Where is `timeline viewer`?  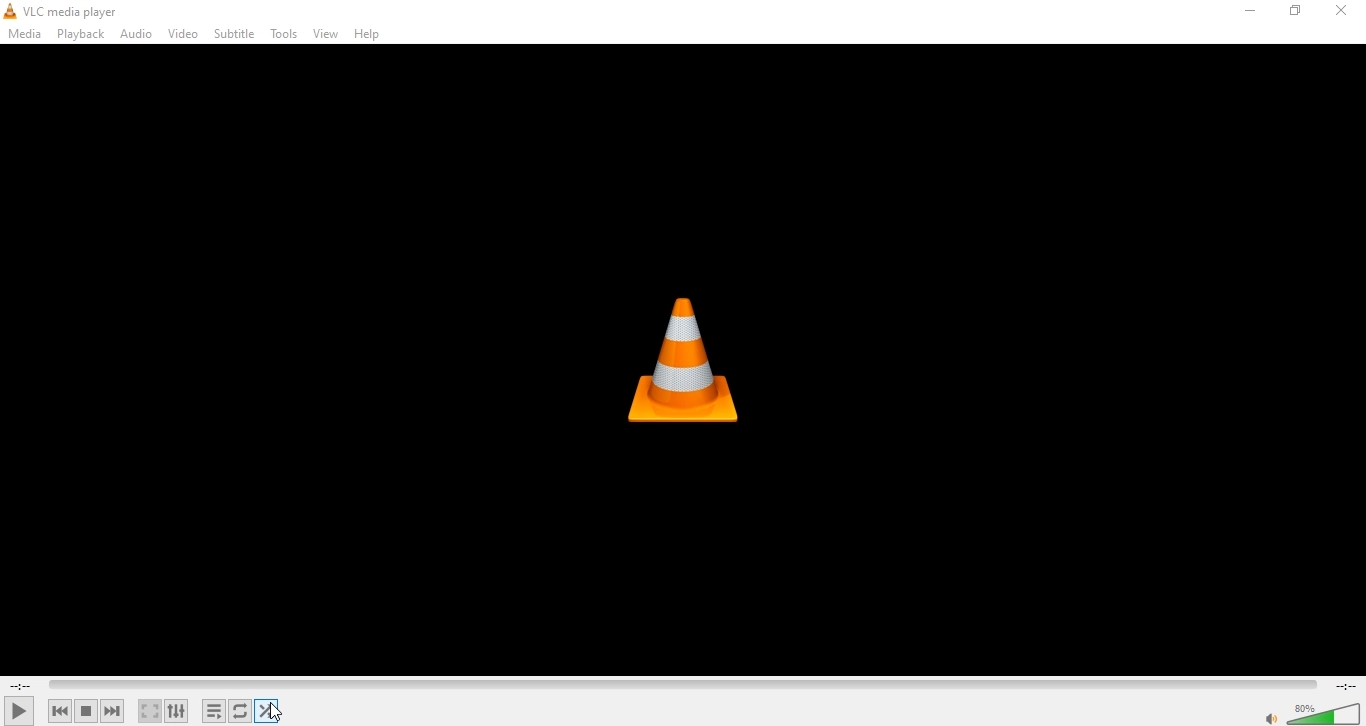
timeline viewer is located at coordinates (683, 686).